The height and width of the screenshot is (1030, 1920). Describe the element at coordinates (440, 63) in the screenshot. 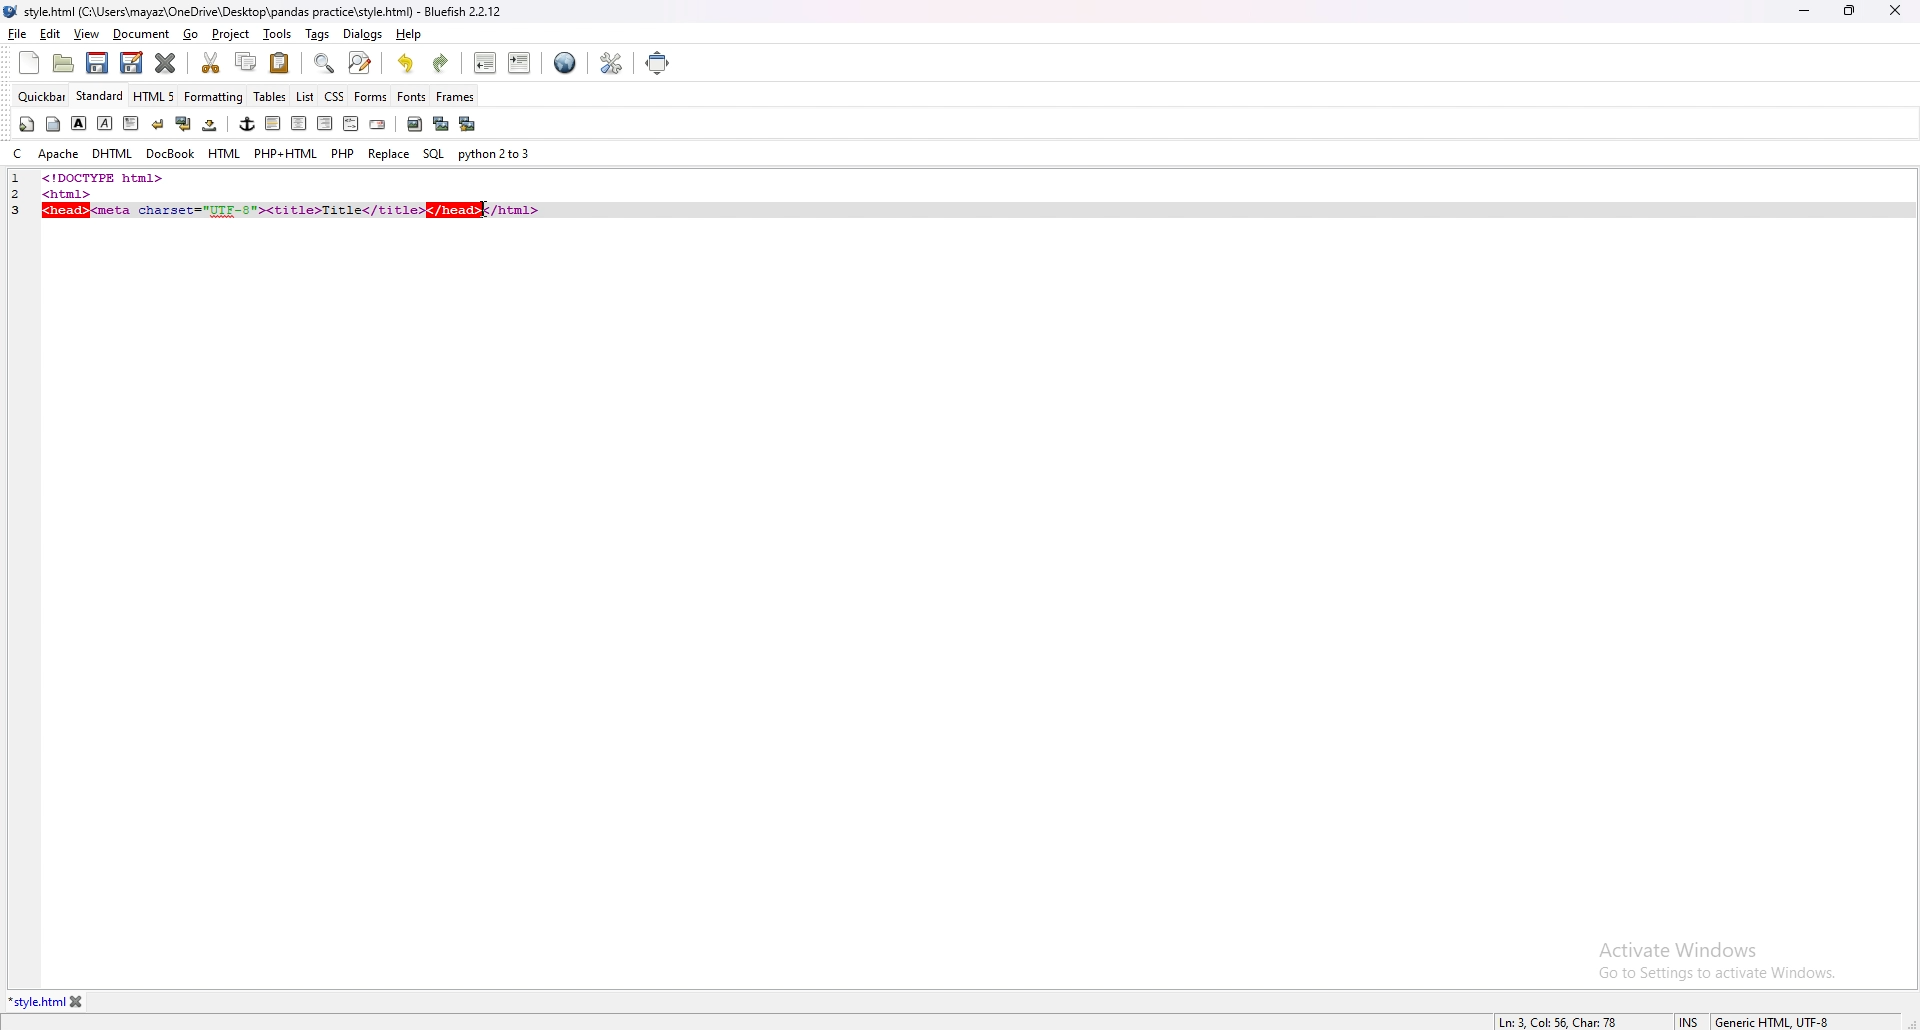

I see `redo` at that location.